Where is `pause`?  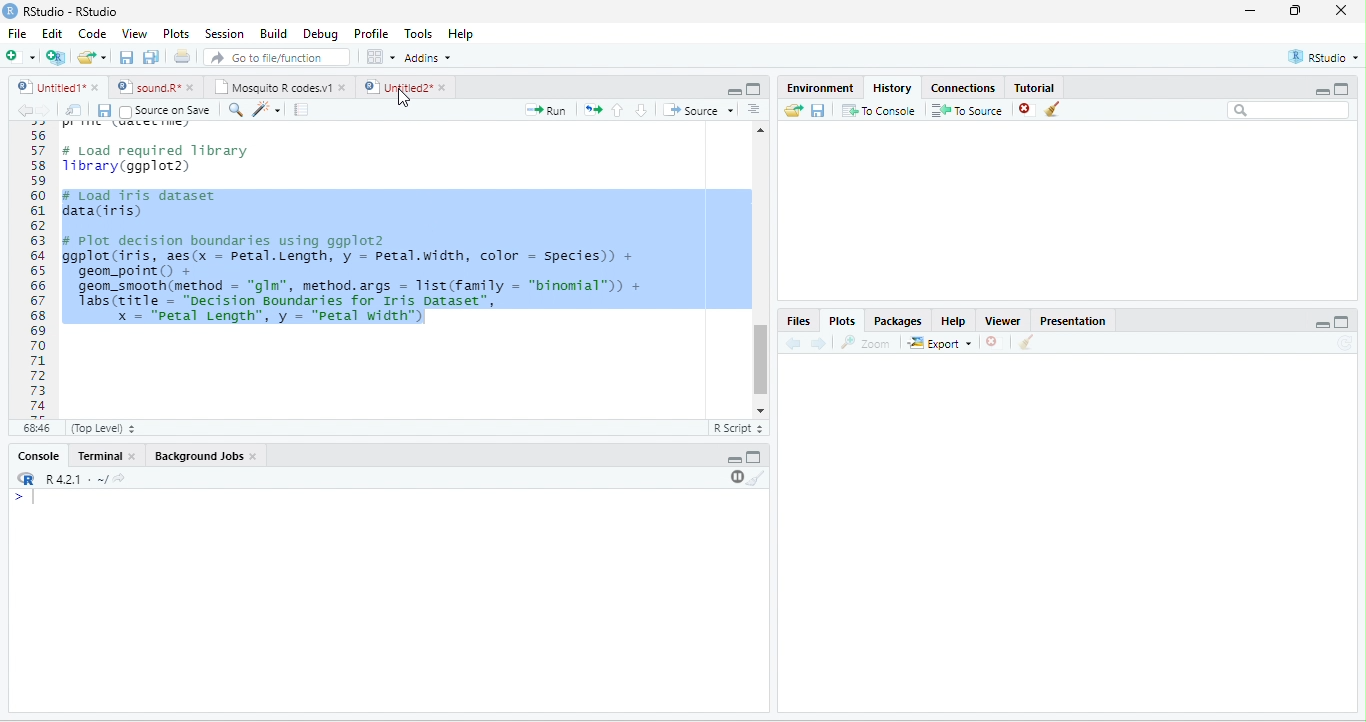
pause is located at coordinates (735, 477).